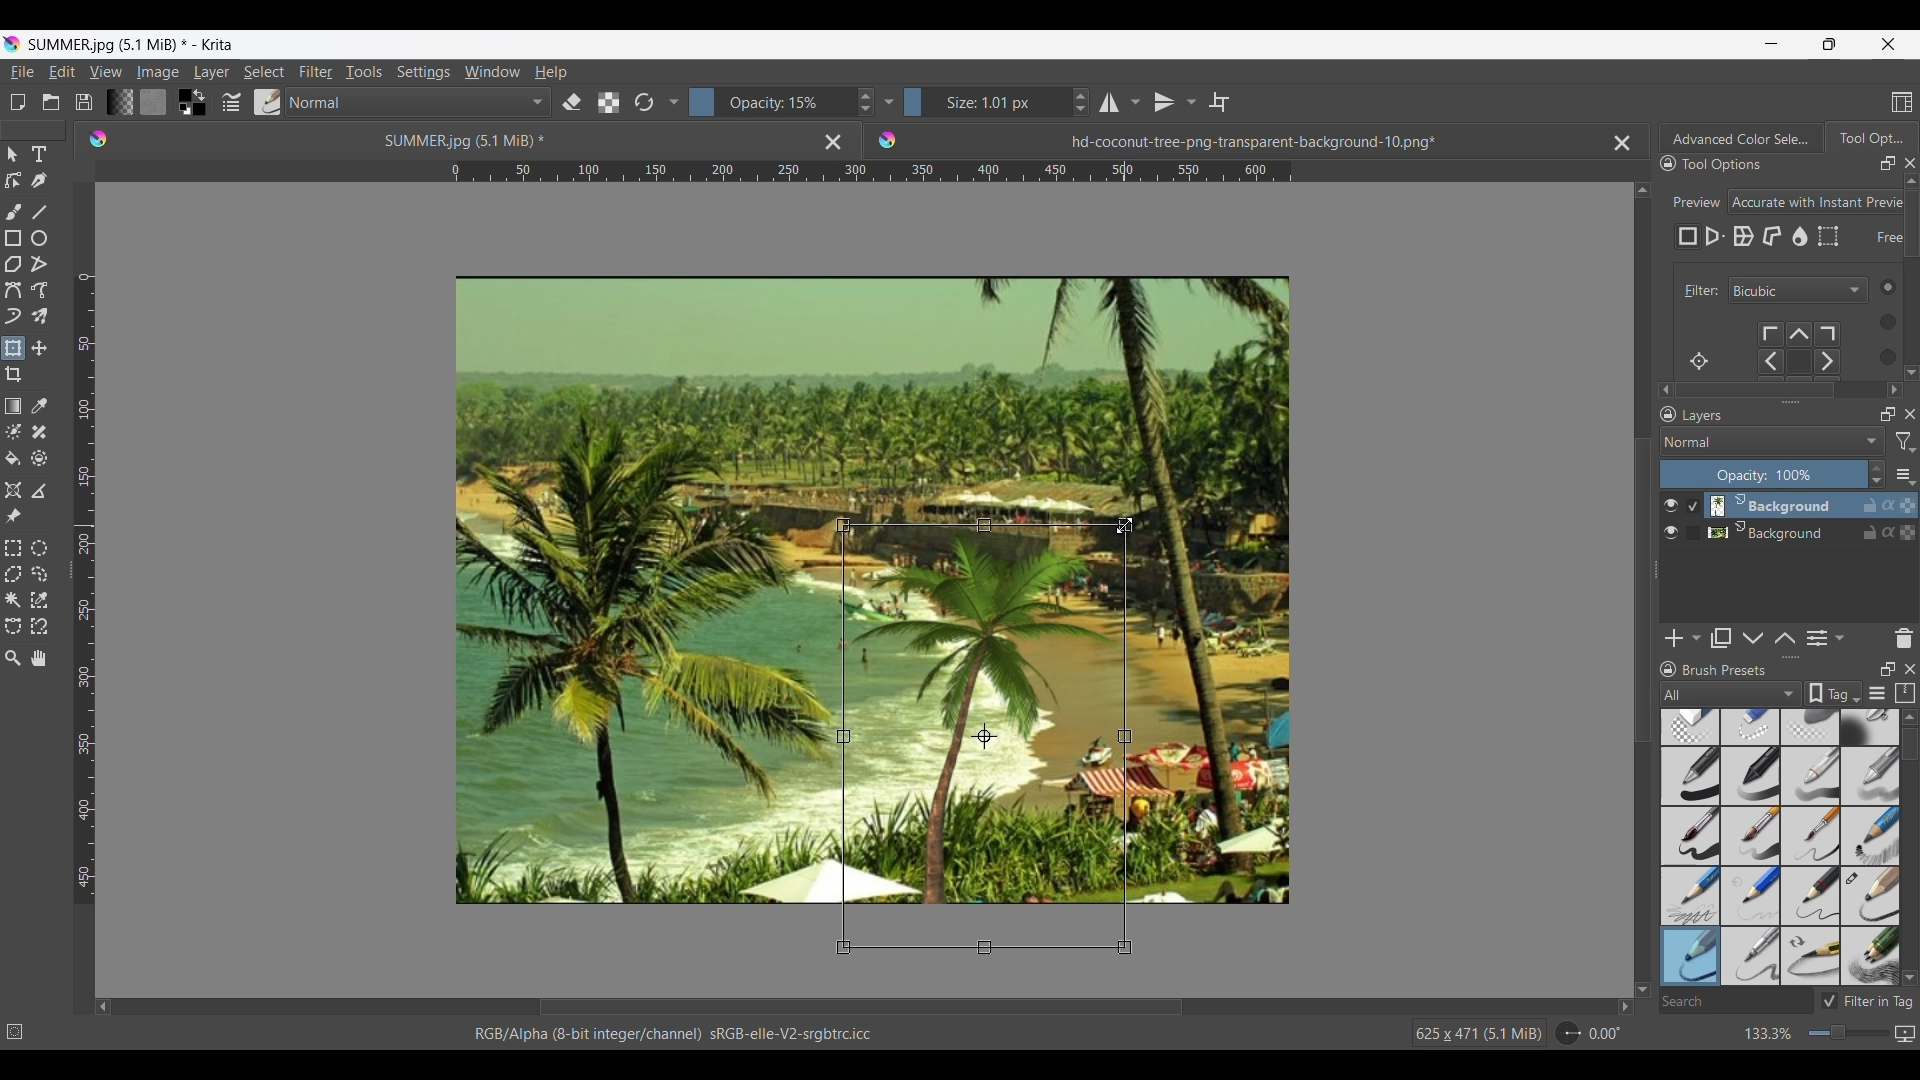  I want to click on Fill gradients, so click(119, 101).